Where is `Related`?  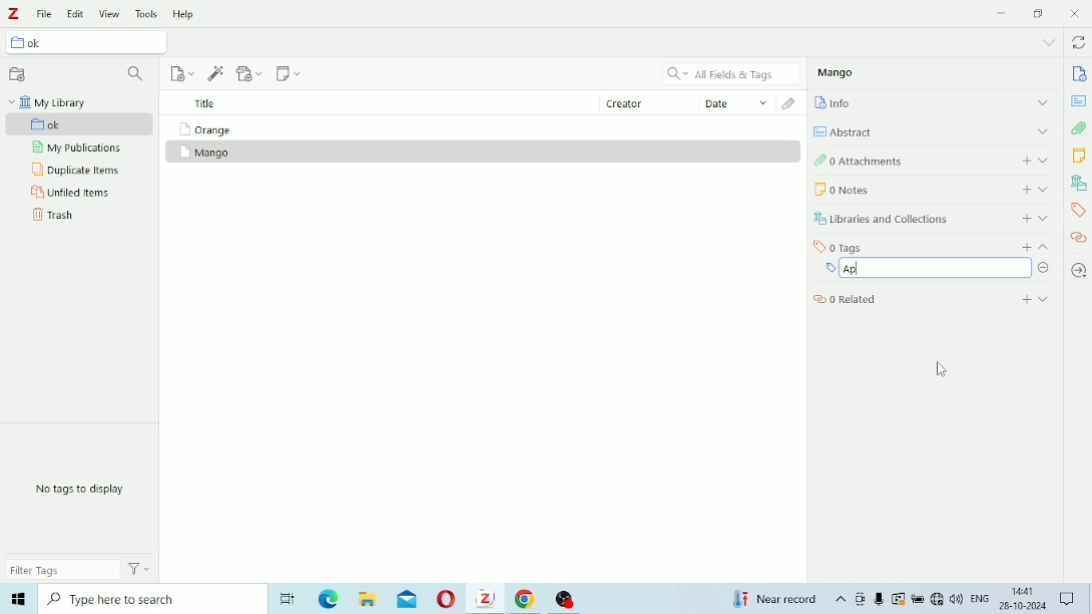 Related is located at coordinates (1079, 237).